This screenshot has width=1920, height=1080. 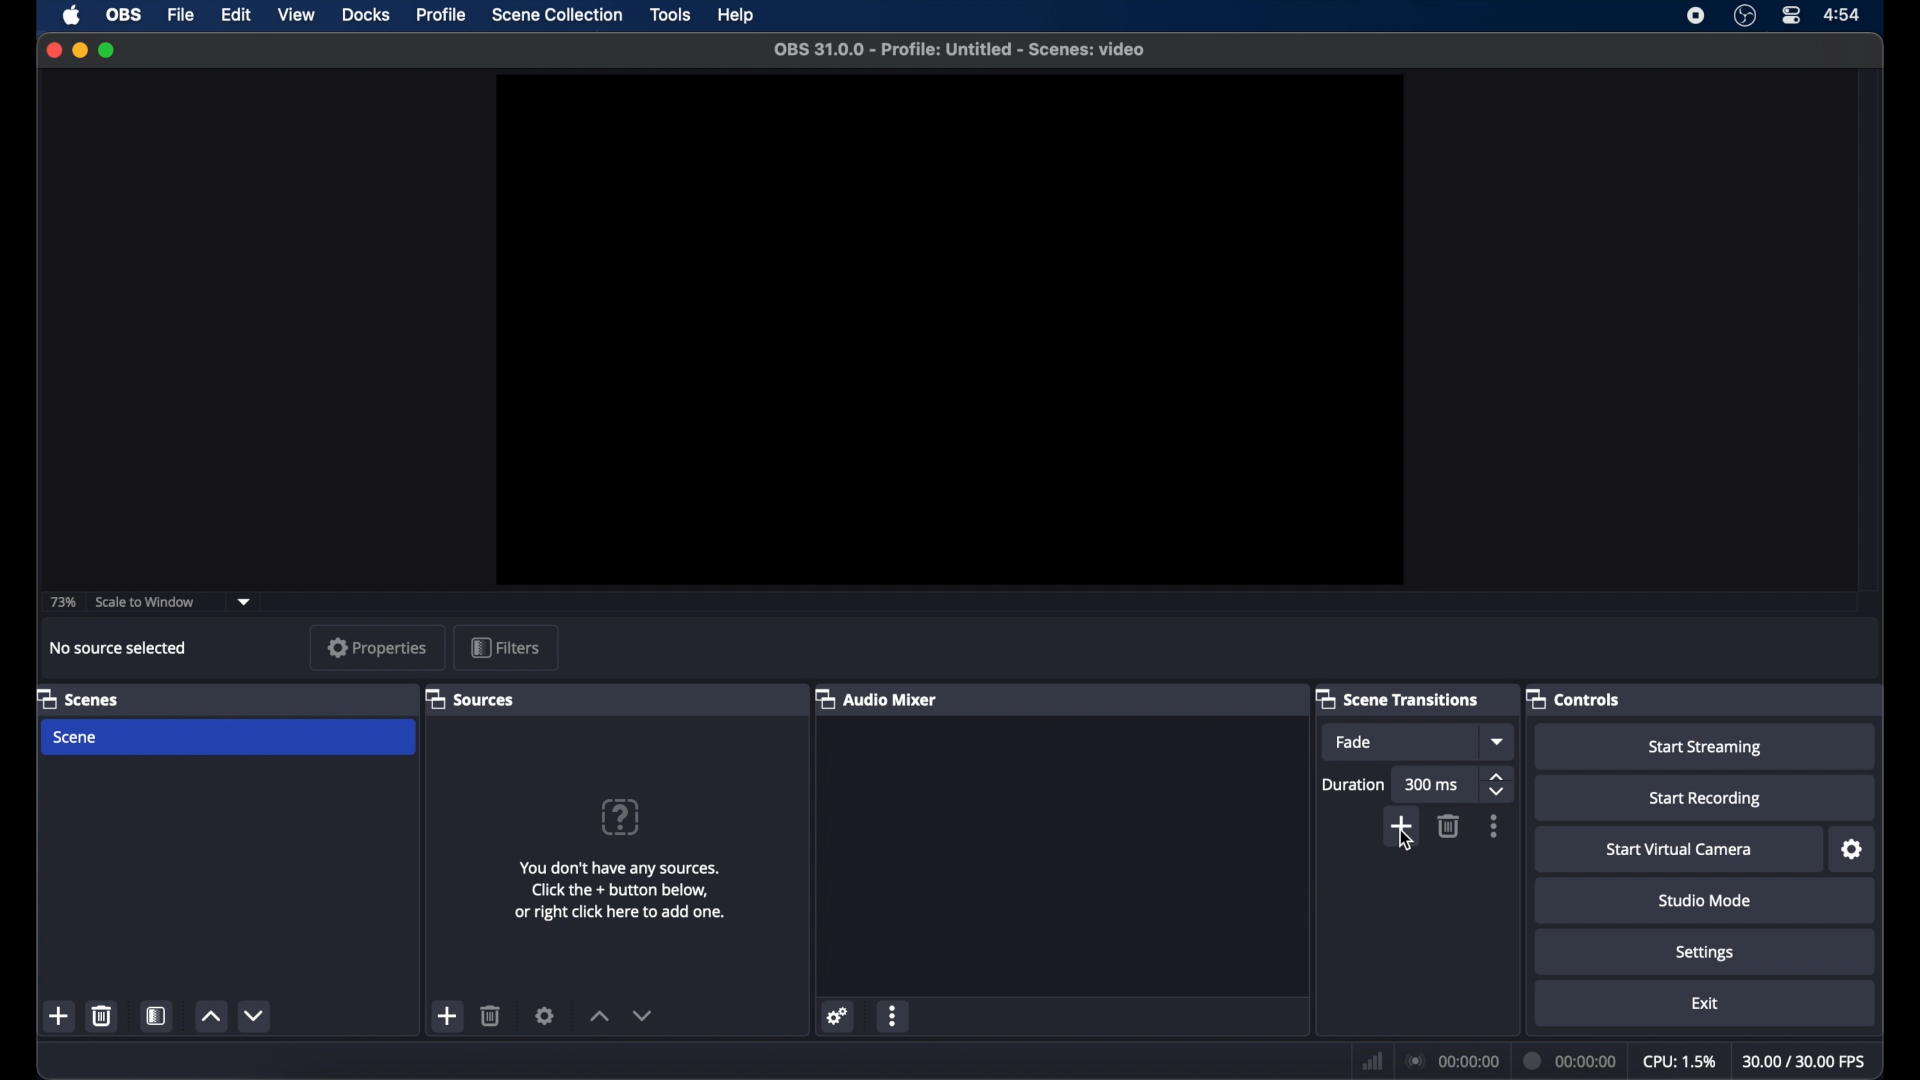 I want to click on settings, so click(x=836, y=1015).